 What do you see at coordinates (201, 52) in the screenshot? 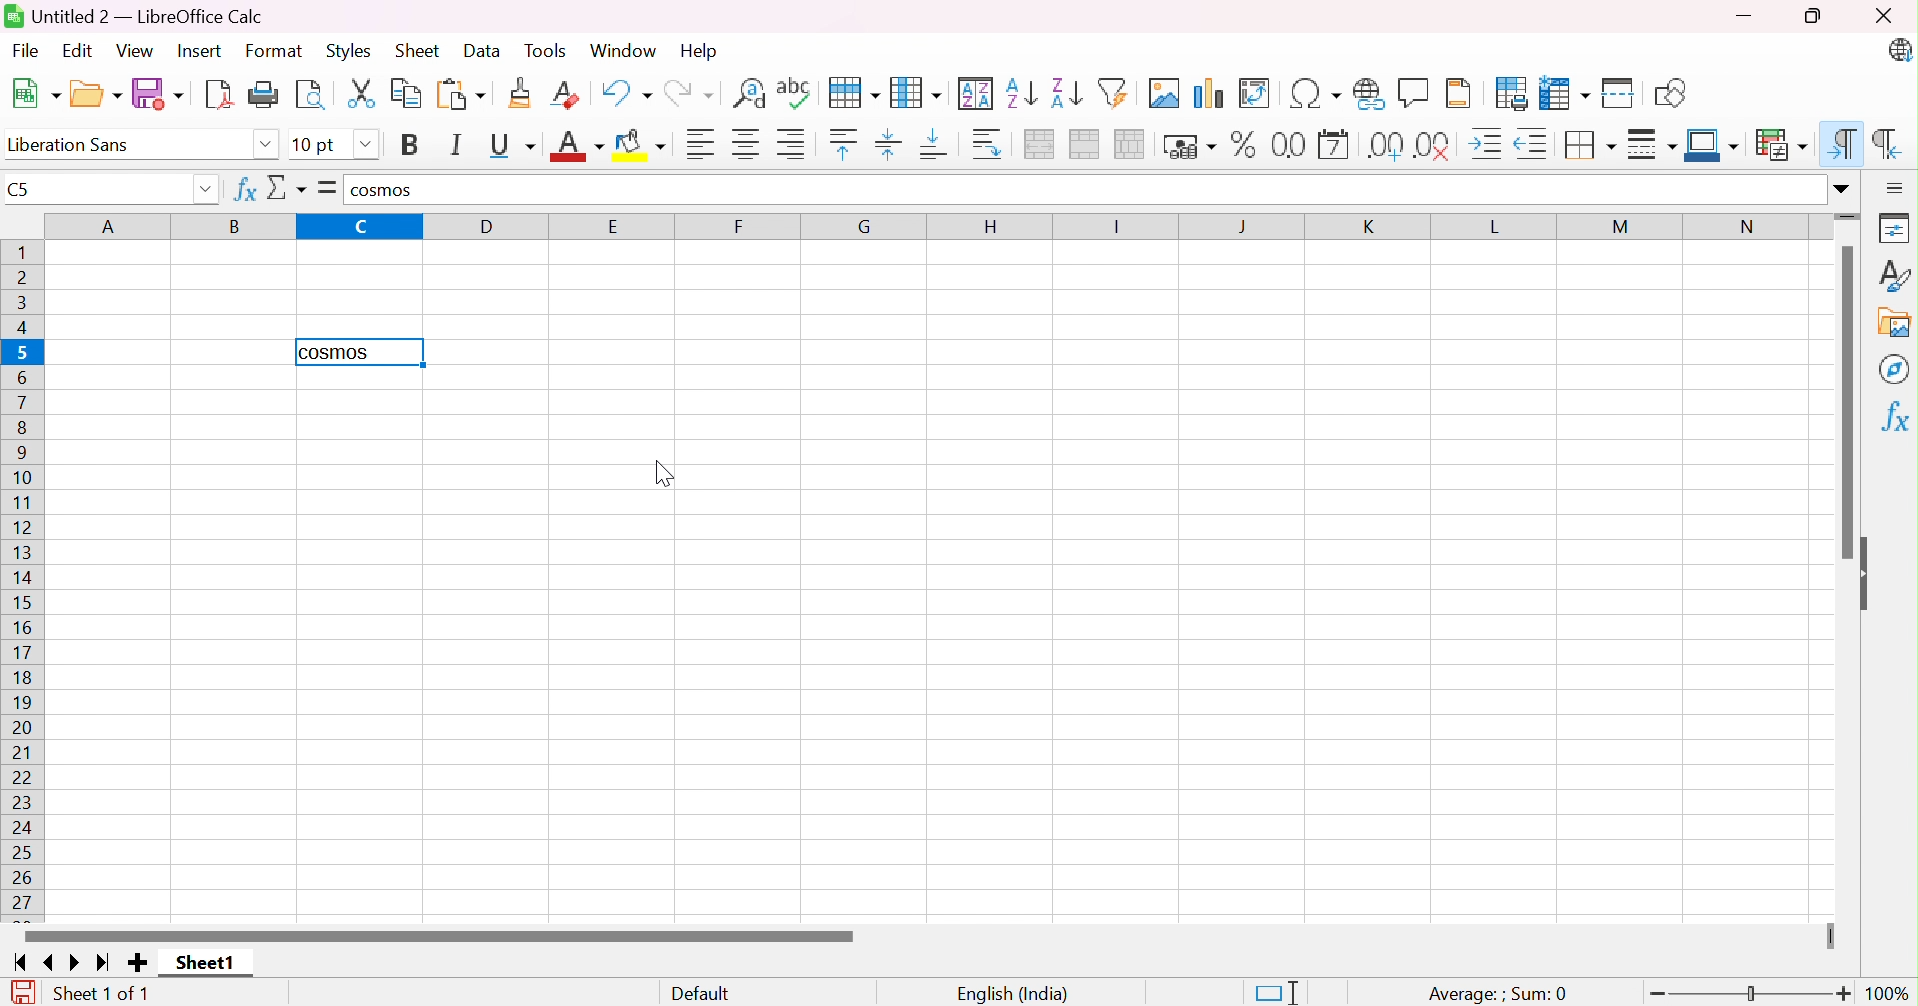
I see `Insert` at bounding box center [201, 52].